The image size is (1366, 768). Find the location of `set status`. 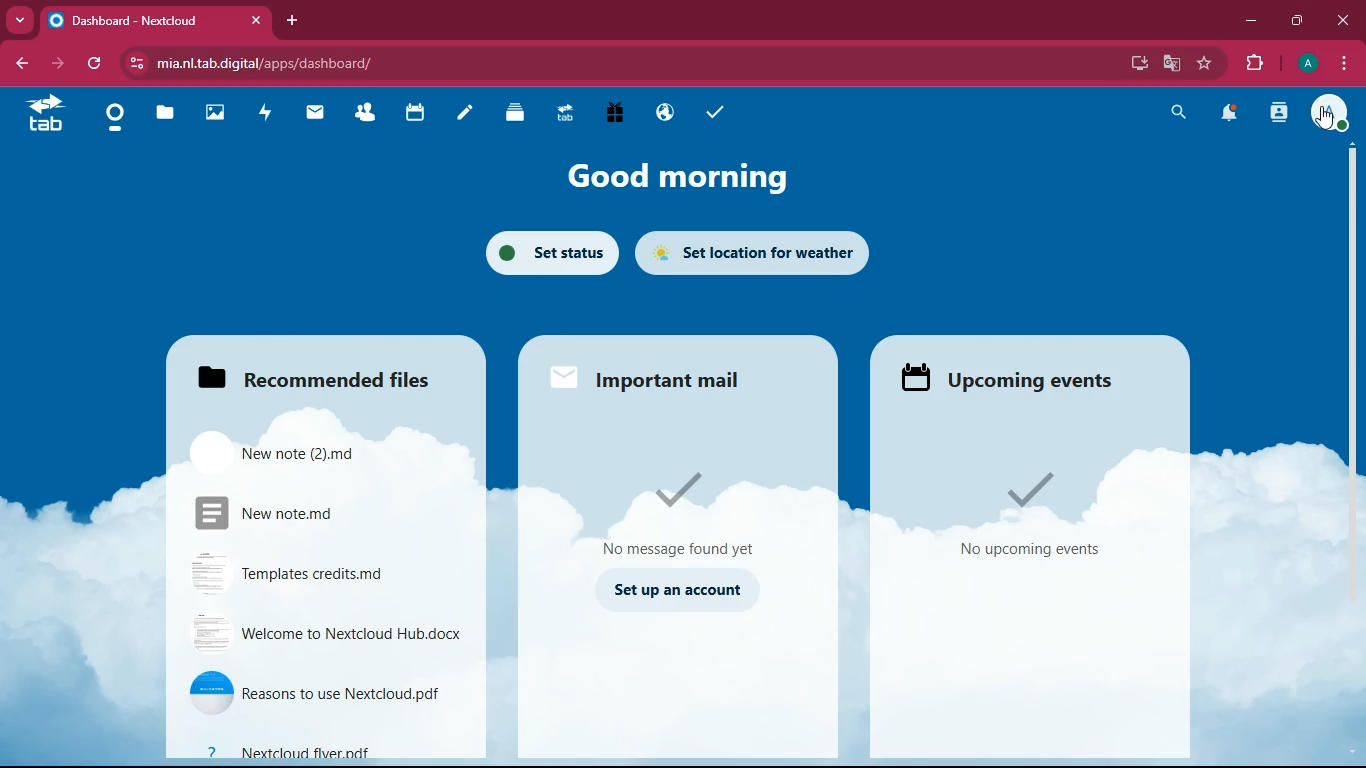

set status is located at coordinates (543, 252).